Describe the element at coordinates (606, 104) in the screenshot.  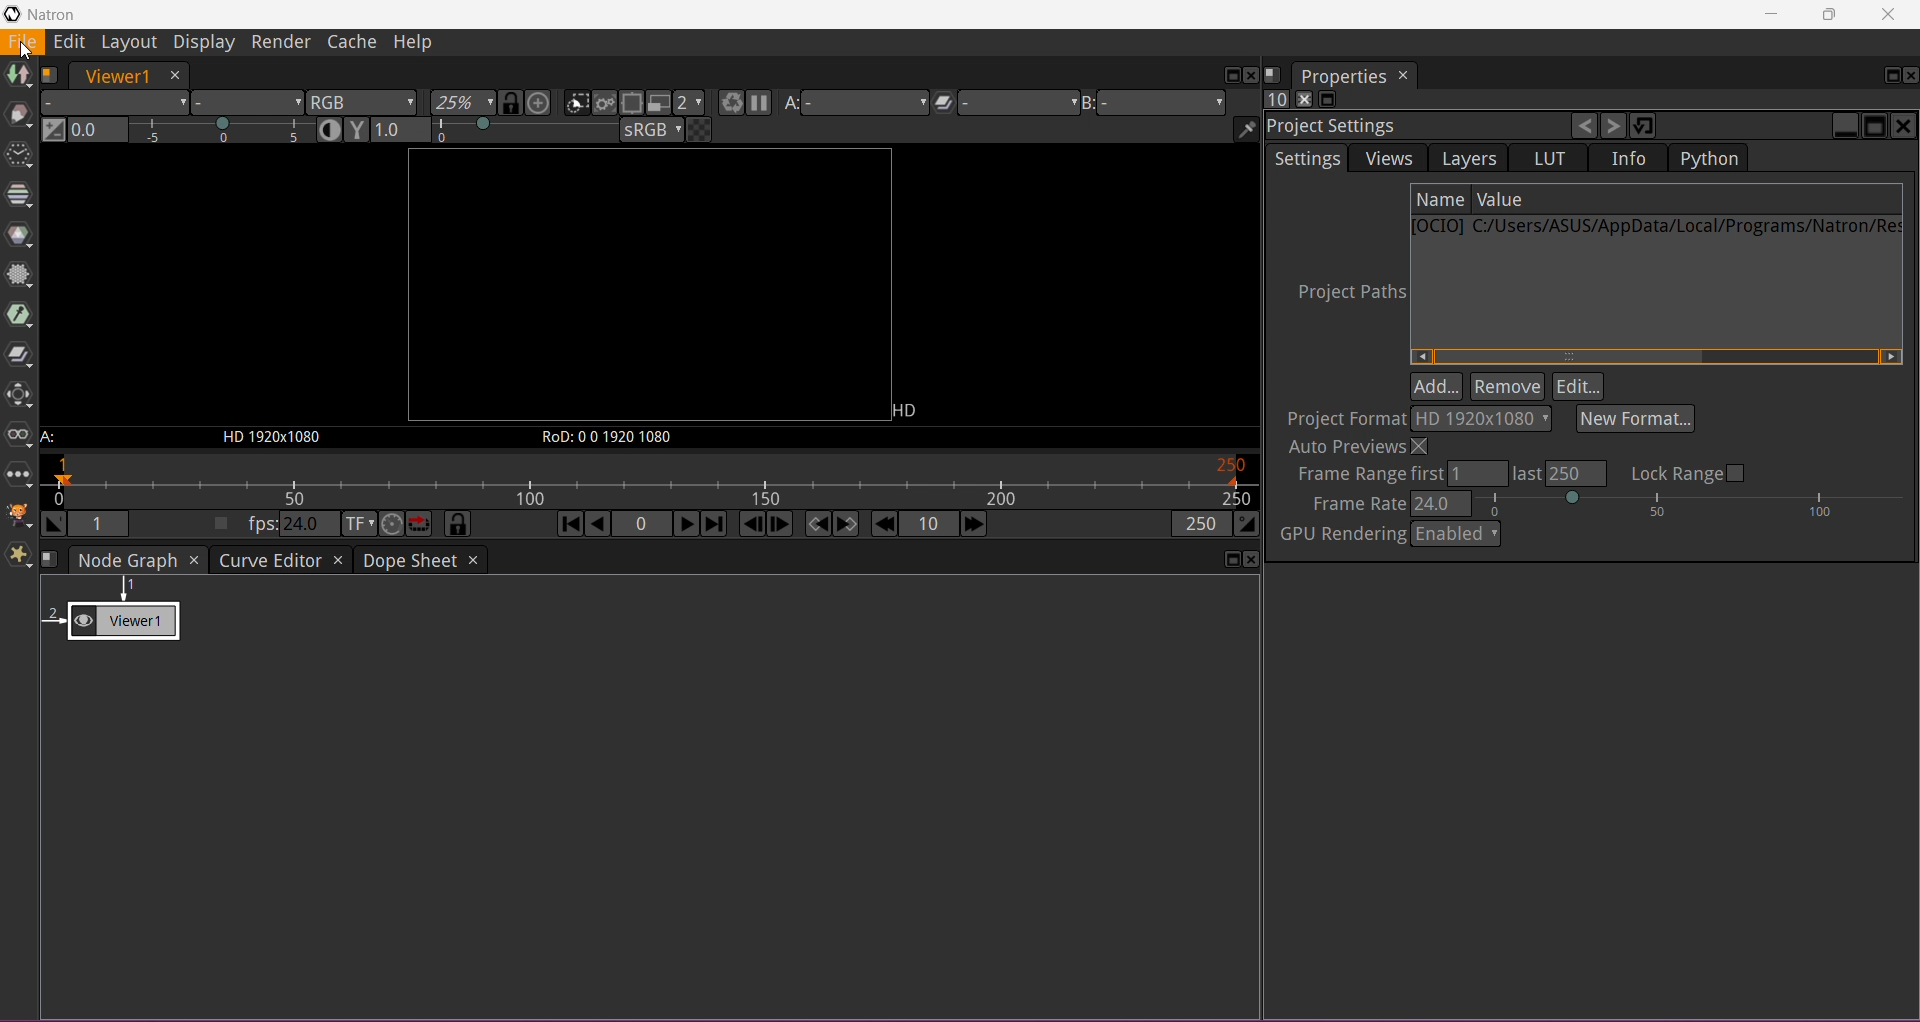
I see `When checked, the viewer will render the image in its entirety and not just the visible portion ` at that location.